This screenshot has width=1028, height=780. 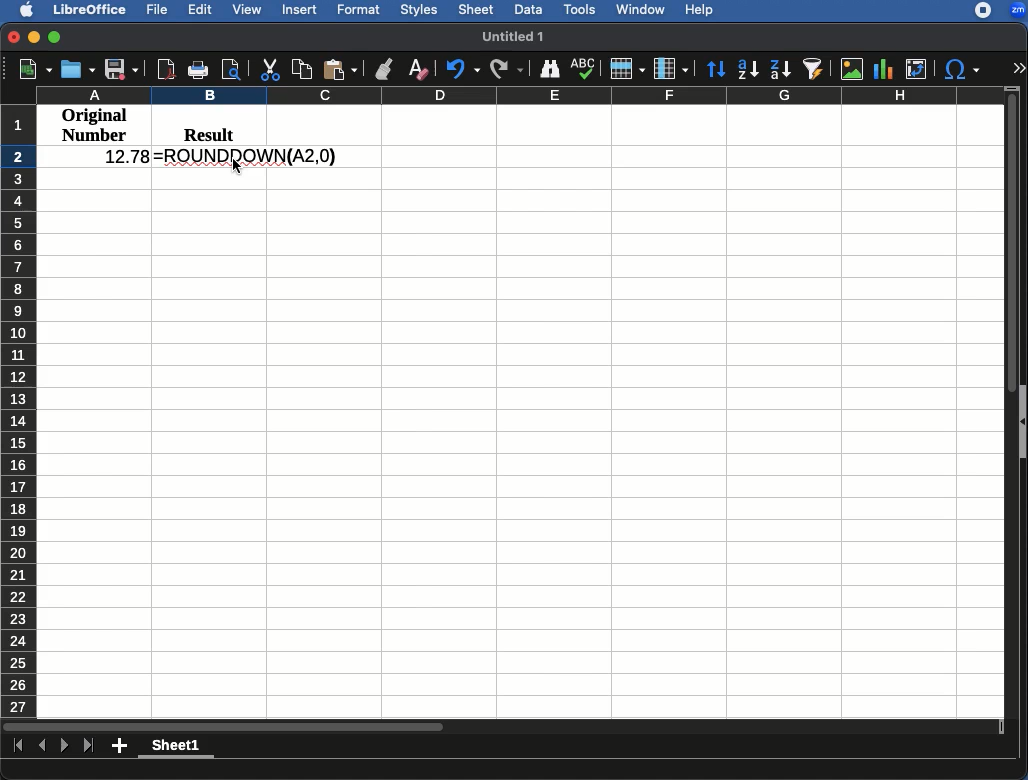 I want to click on Expand, so click(x=1019, y=69).